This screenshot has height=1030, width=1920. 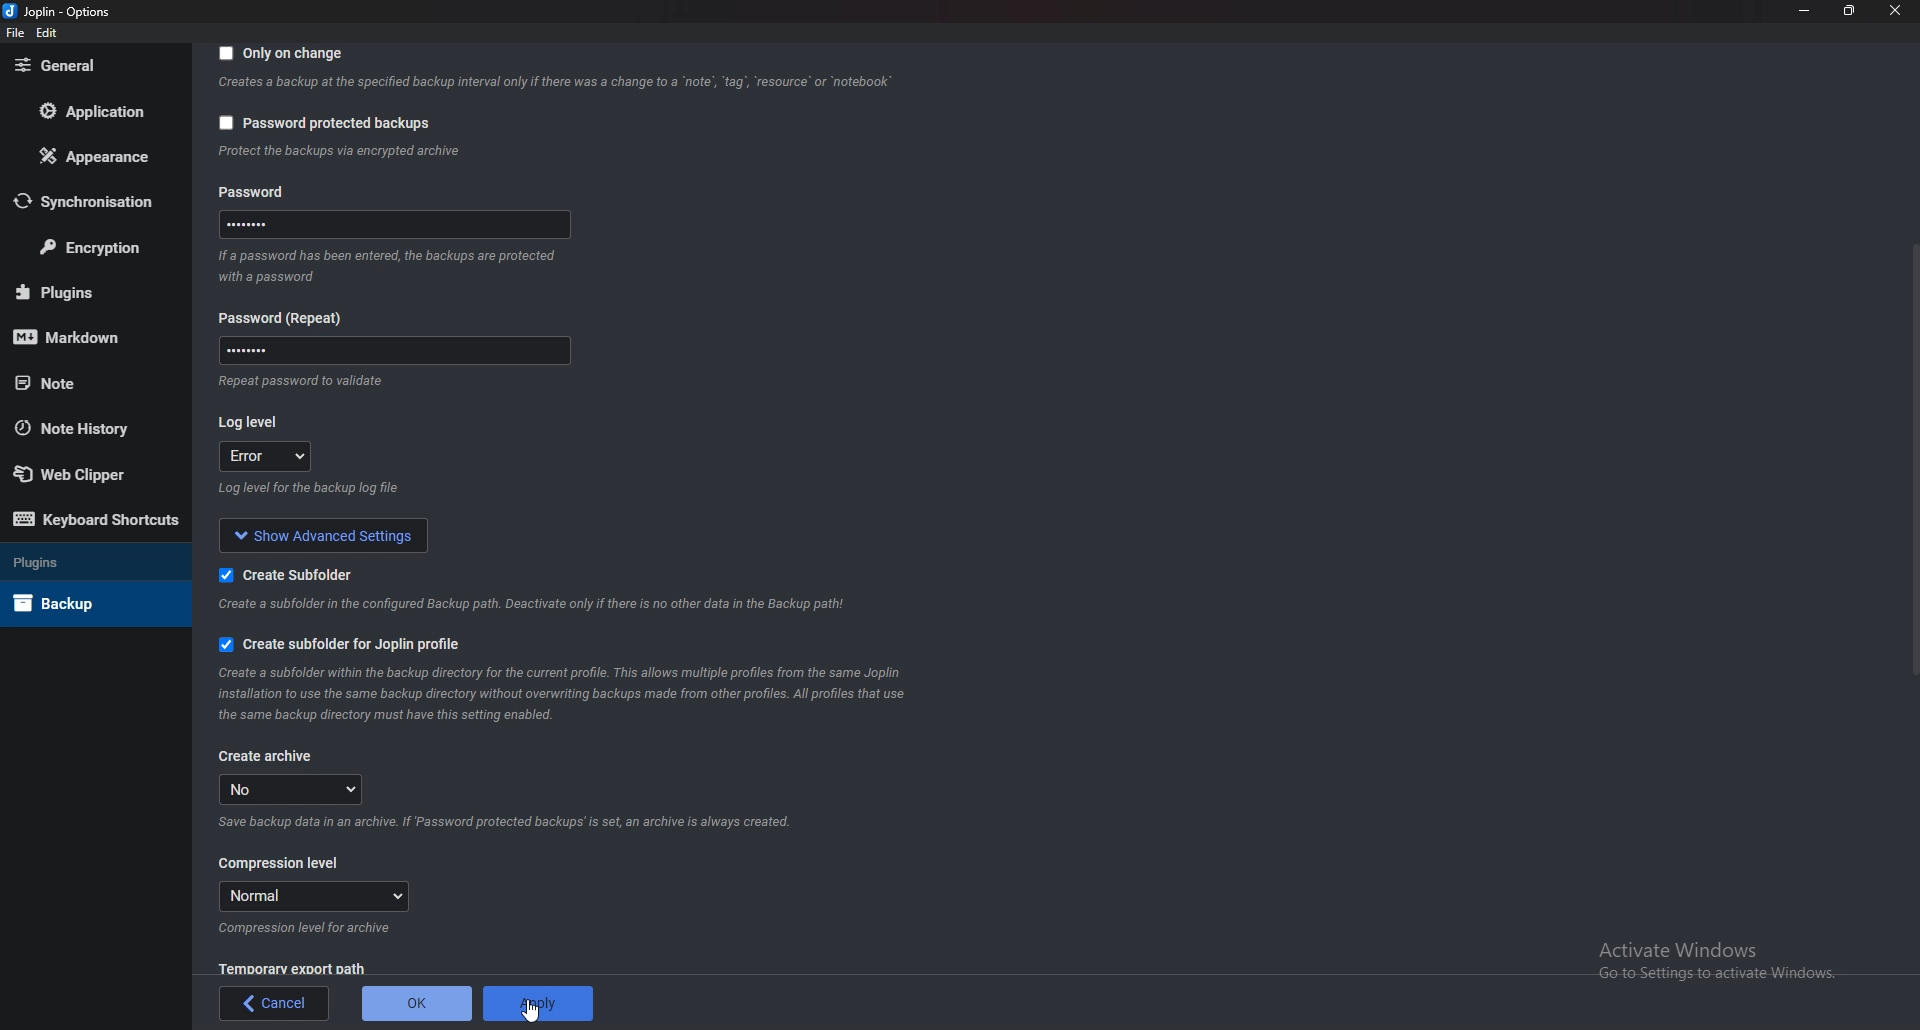 I want to click on Keyboard shortcuts, so click(x=96, y=518).